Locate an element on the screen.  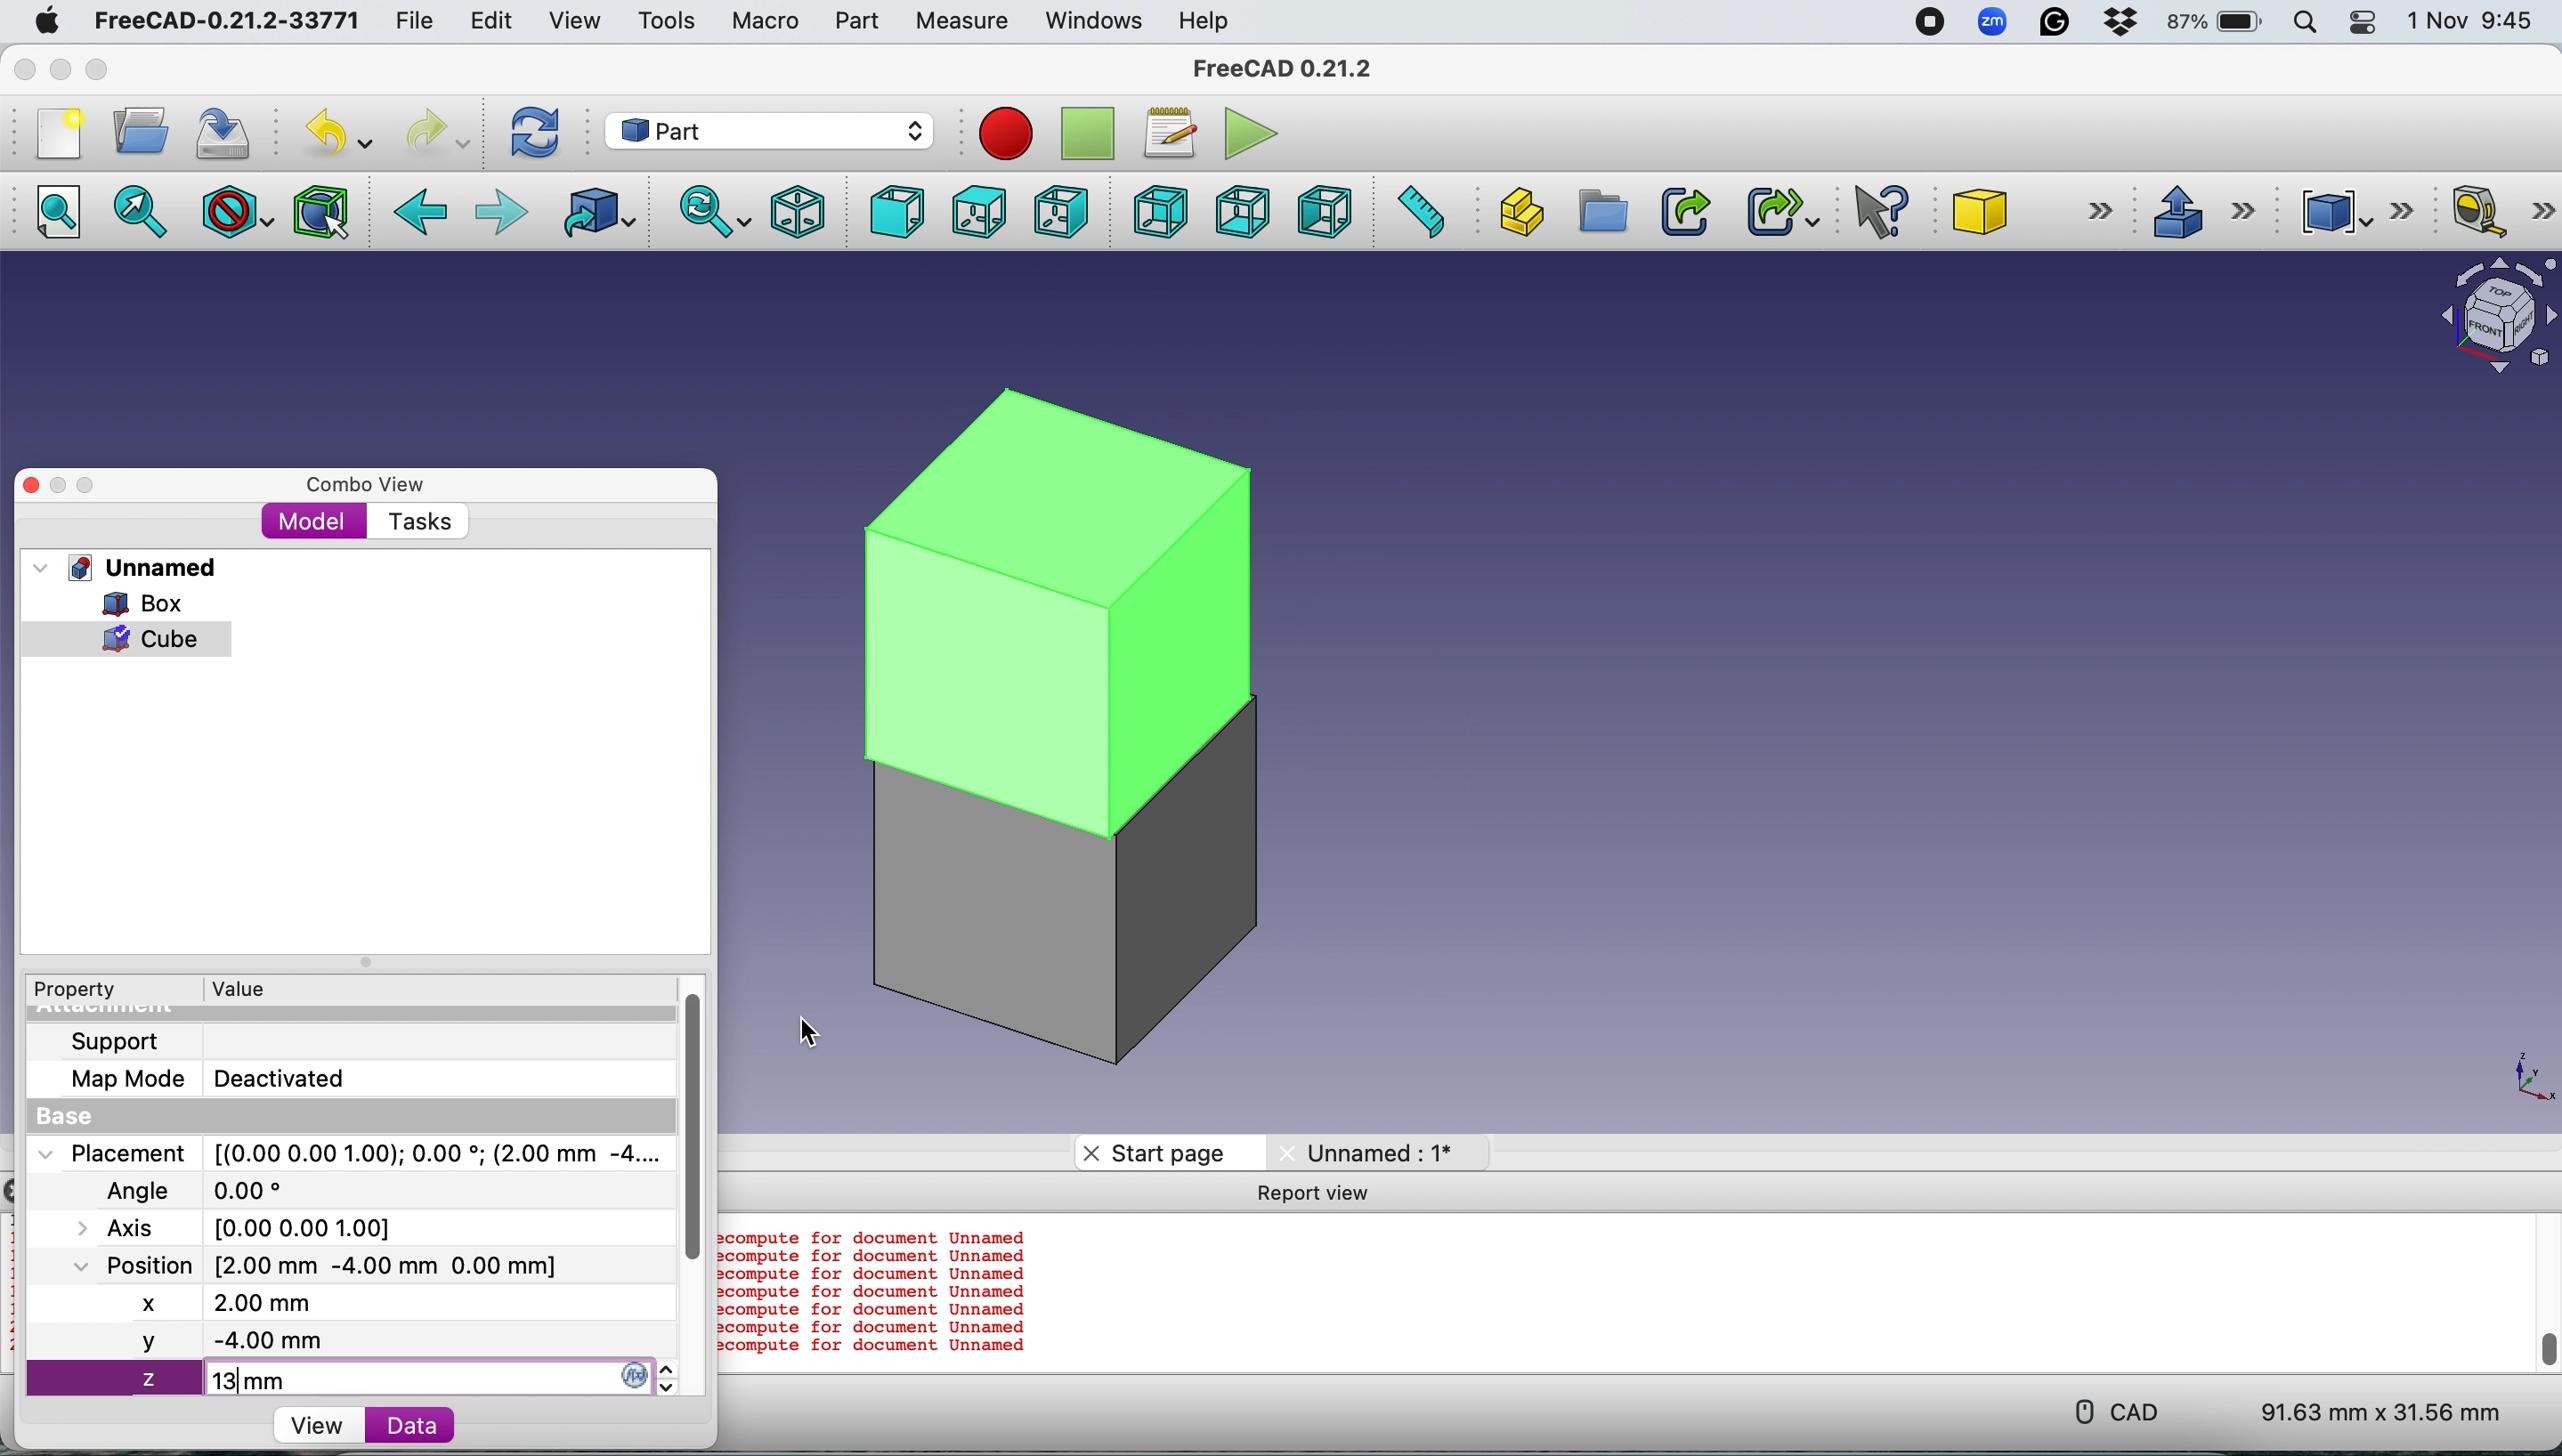
x 2.00 mm is located at coordinates (337, 1300).